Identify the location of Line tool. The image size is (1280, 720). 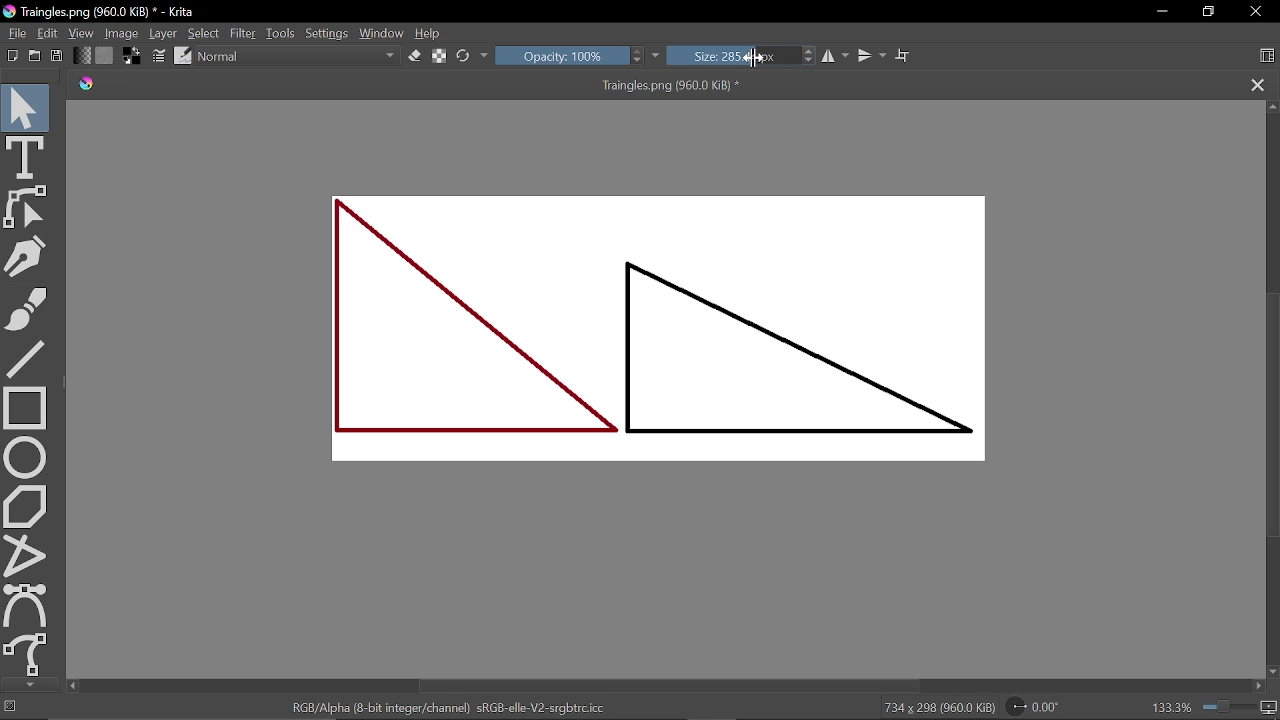
(31, 361).